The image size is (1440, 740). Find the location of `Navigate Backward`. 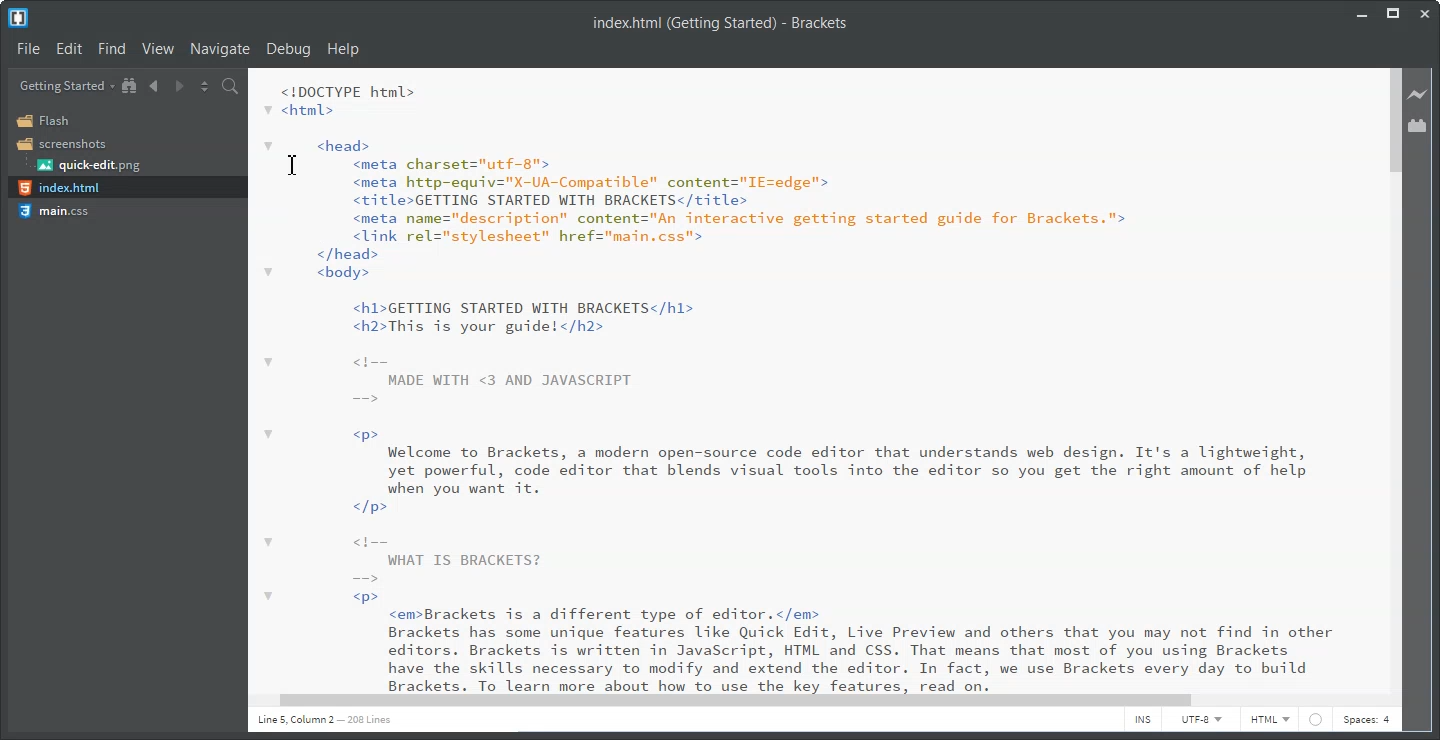

Navigate Backward is located at coordinates (154, 86).